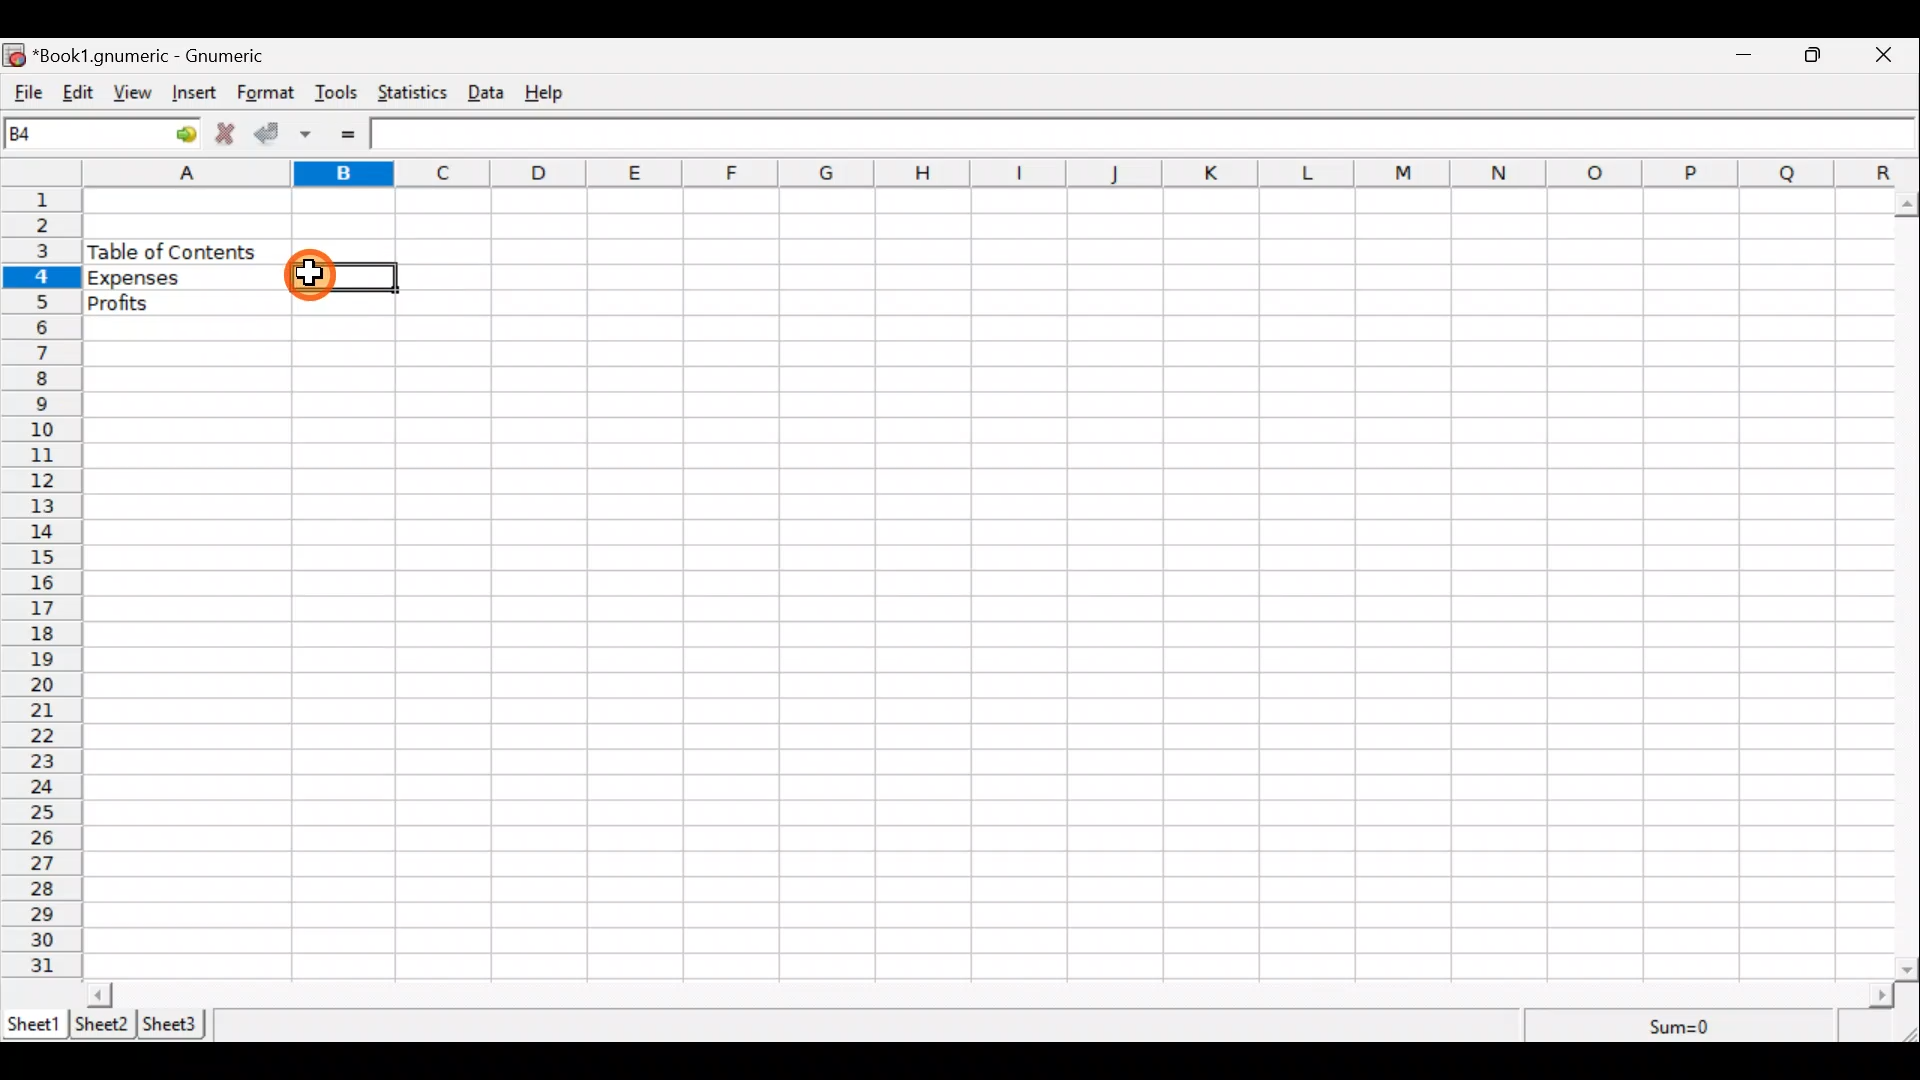 This screenshot has width=1920, height=1080. I want to click on Format, so click(266, 94).